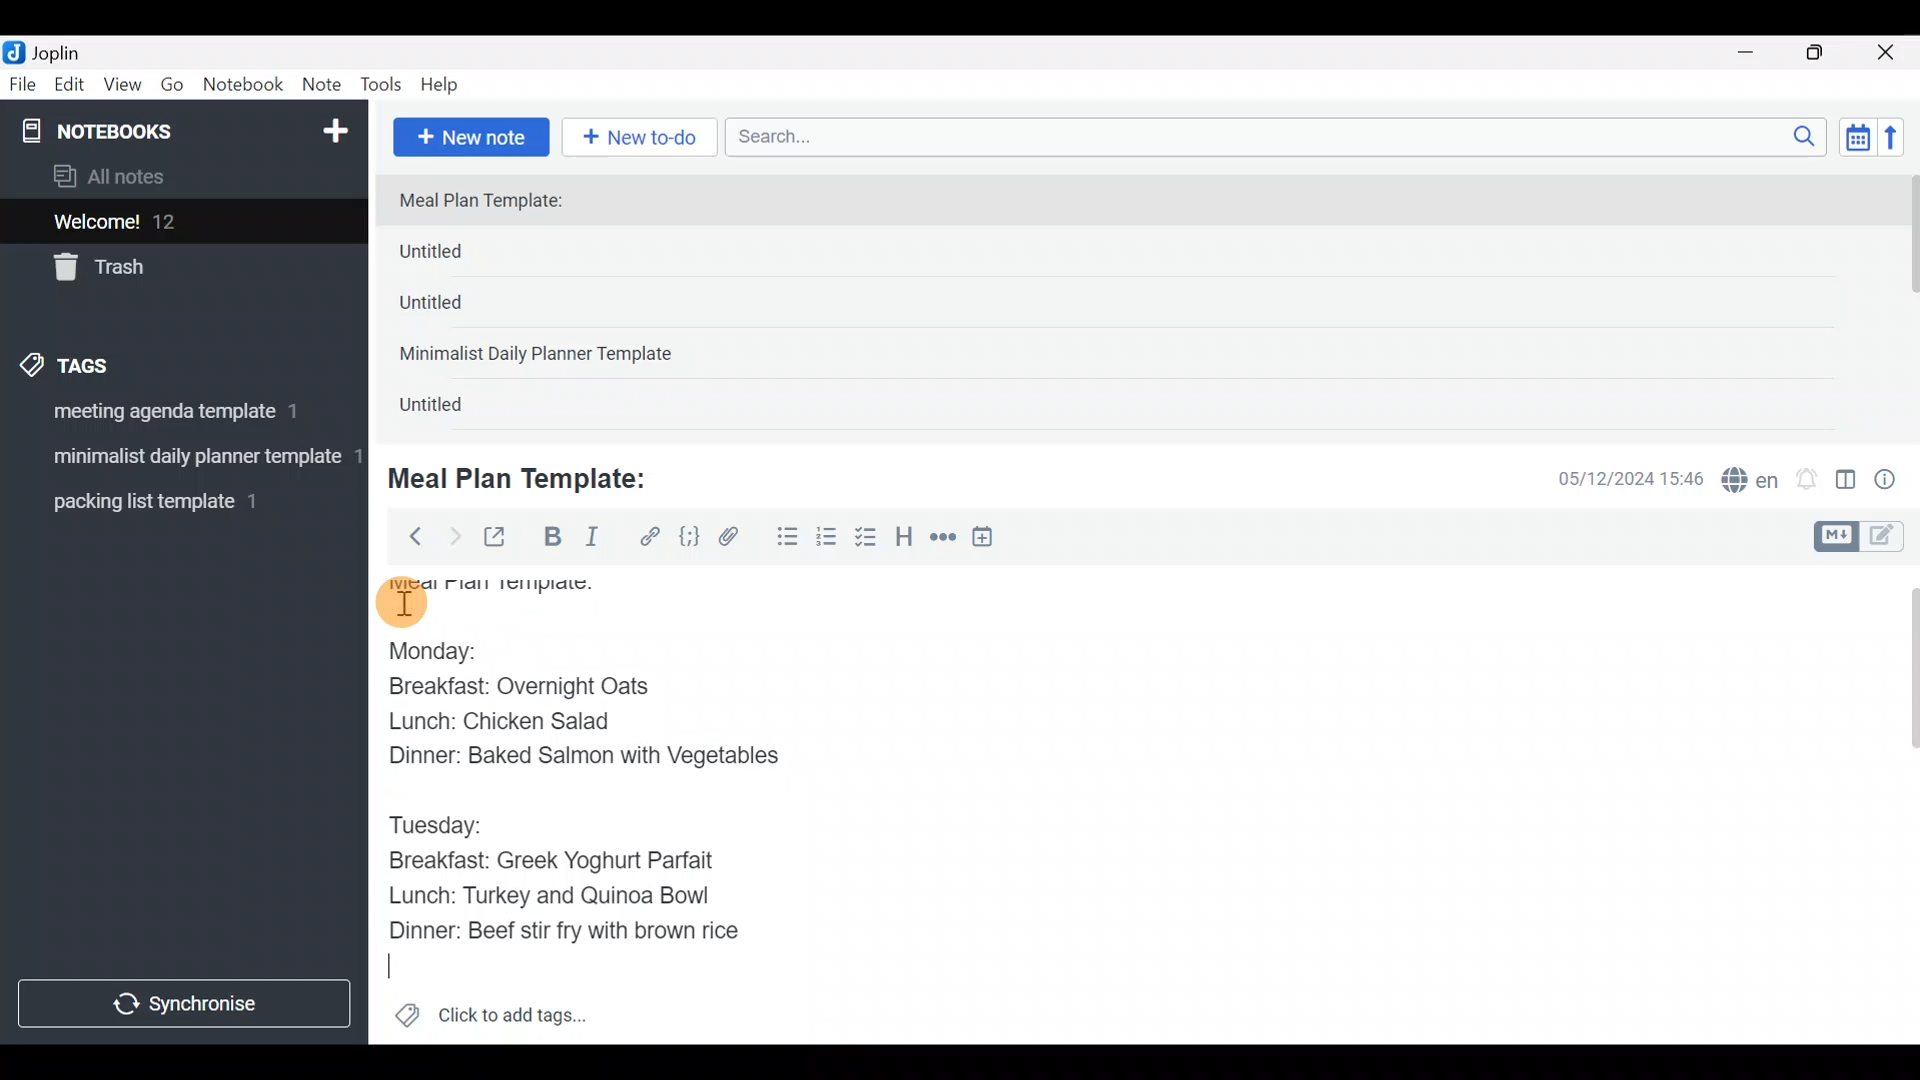  Describe the element at coordinates (183, 459) in the screenshot. I see `Tag 2` at that location.